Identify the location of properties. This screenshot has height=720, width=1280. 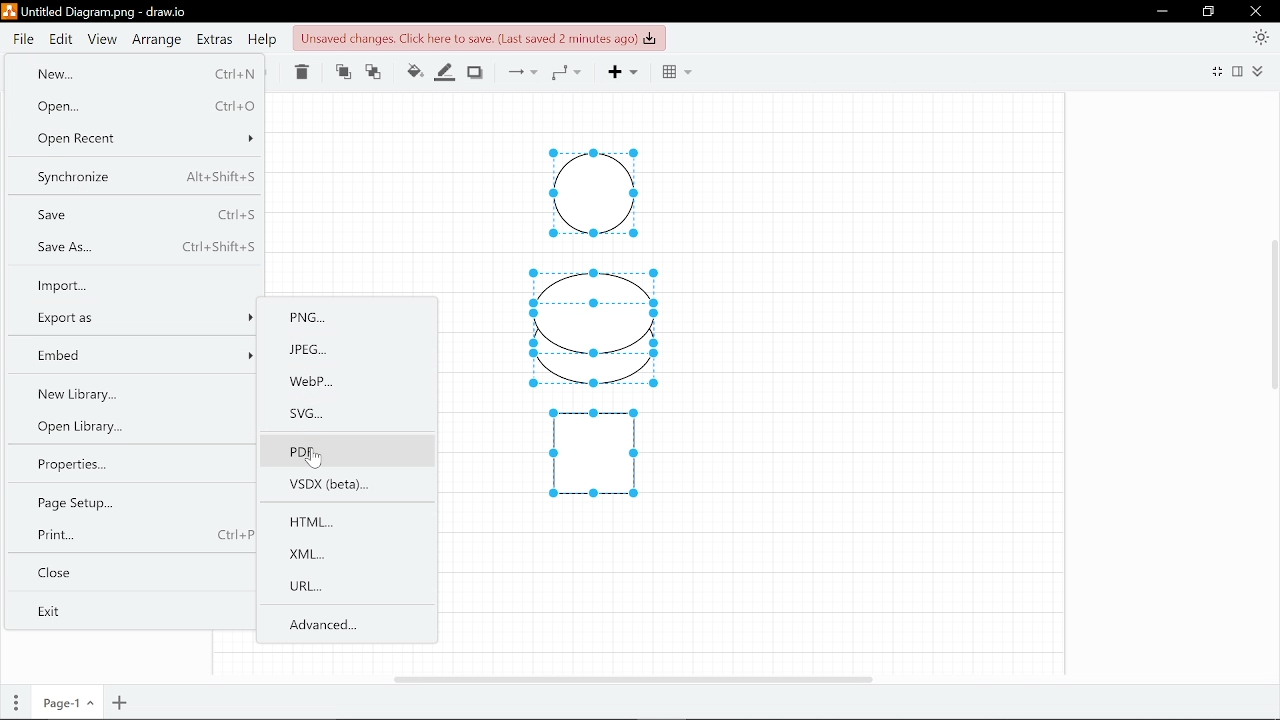
(129, 466).